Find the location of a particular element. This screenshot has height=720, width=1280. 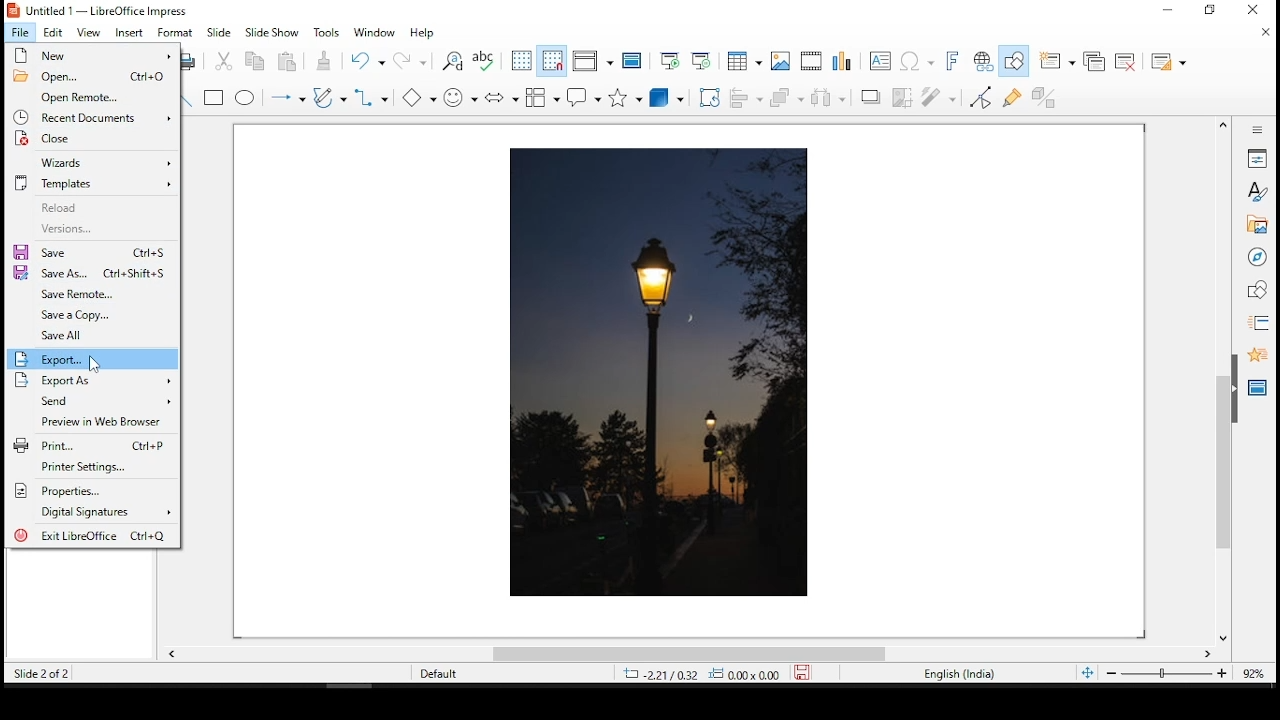

send is located at coordinates (95, 400).